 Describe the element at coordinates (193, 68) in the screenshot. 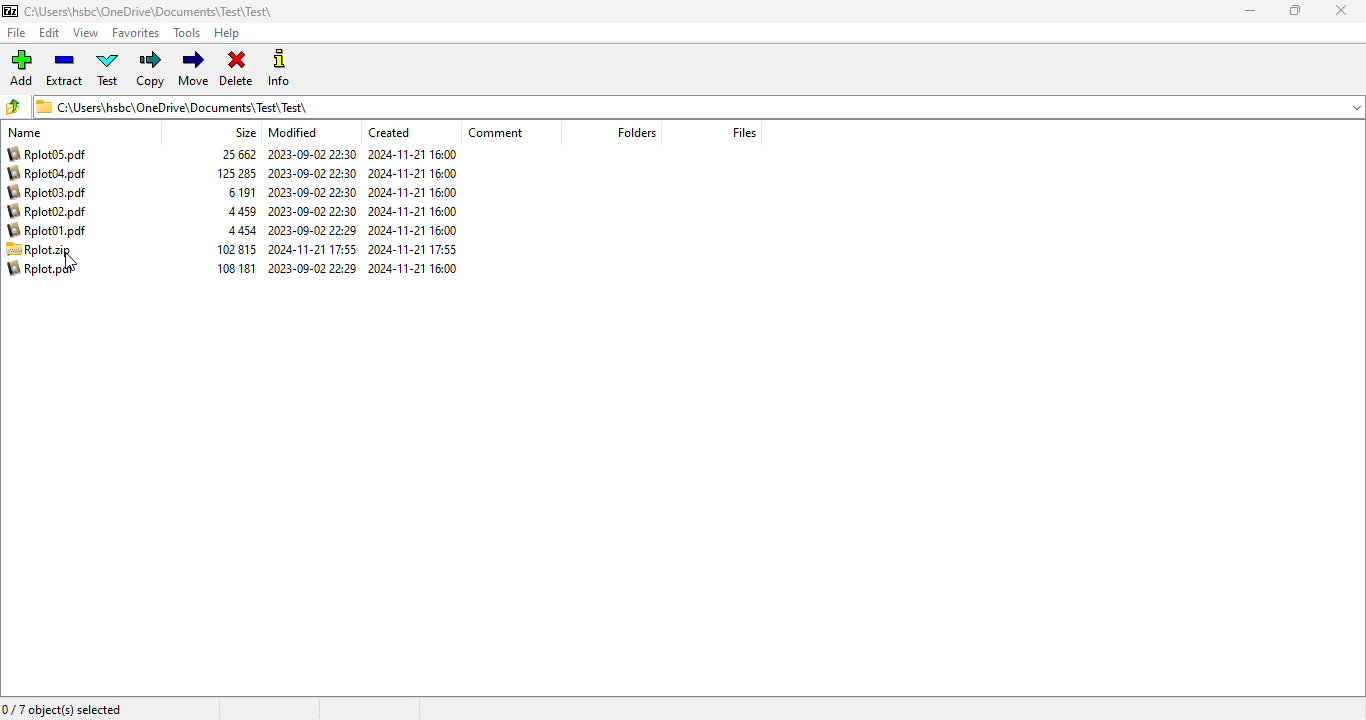

I see `move` at that location.